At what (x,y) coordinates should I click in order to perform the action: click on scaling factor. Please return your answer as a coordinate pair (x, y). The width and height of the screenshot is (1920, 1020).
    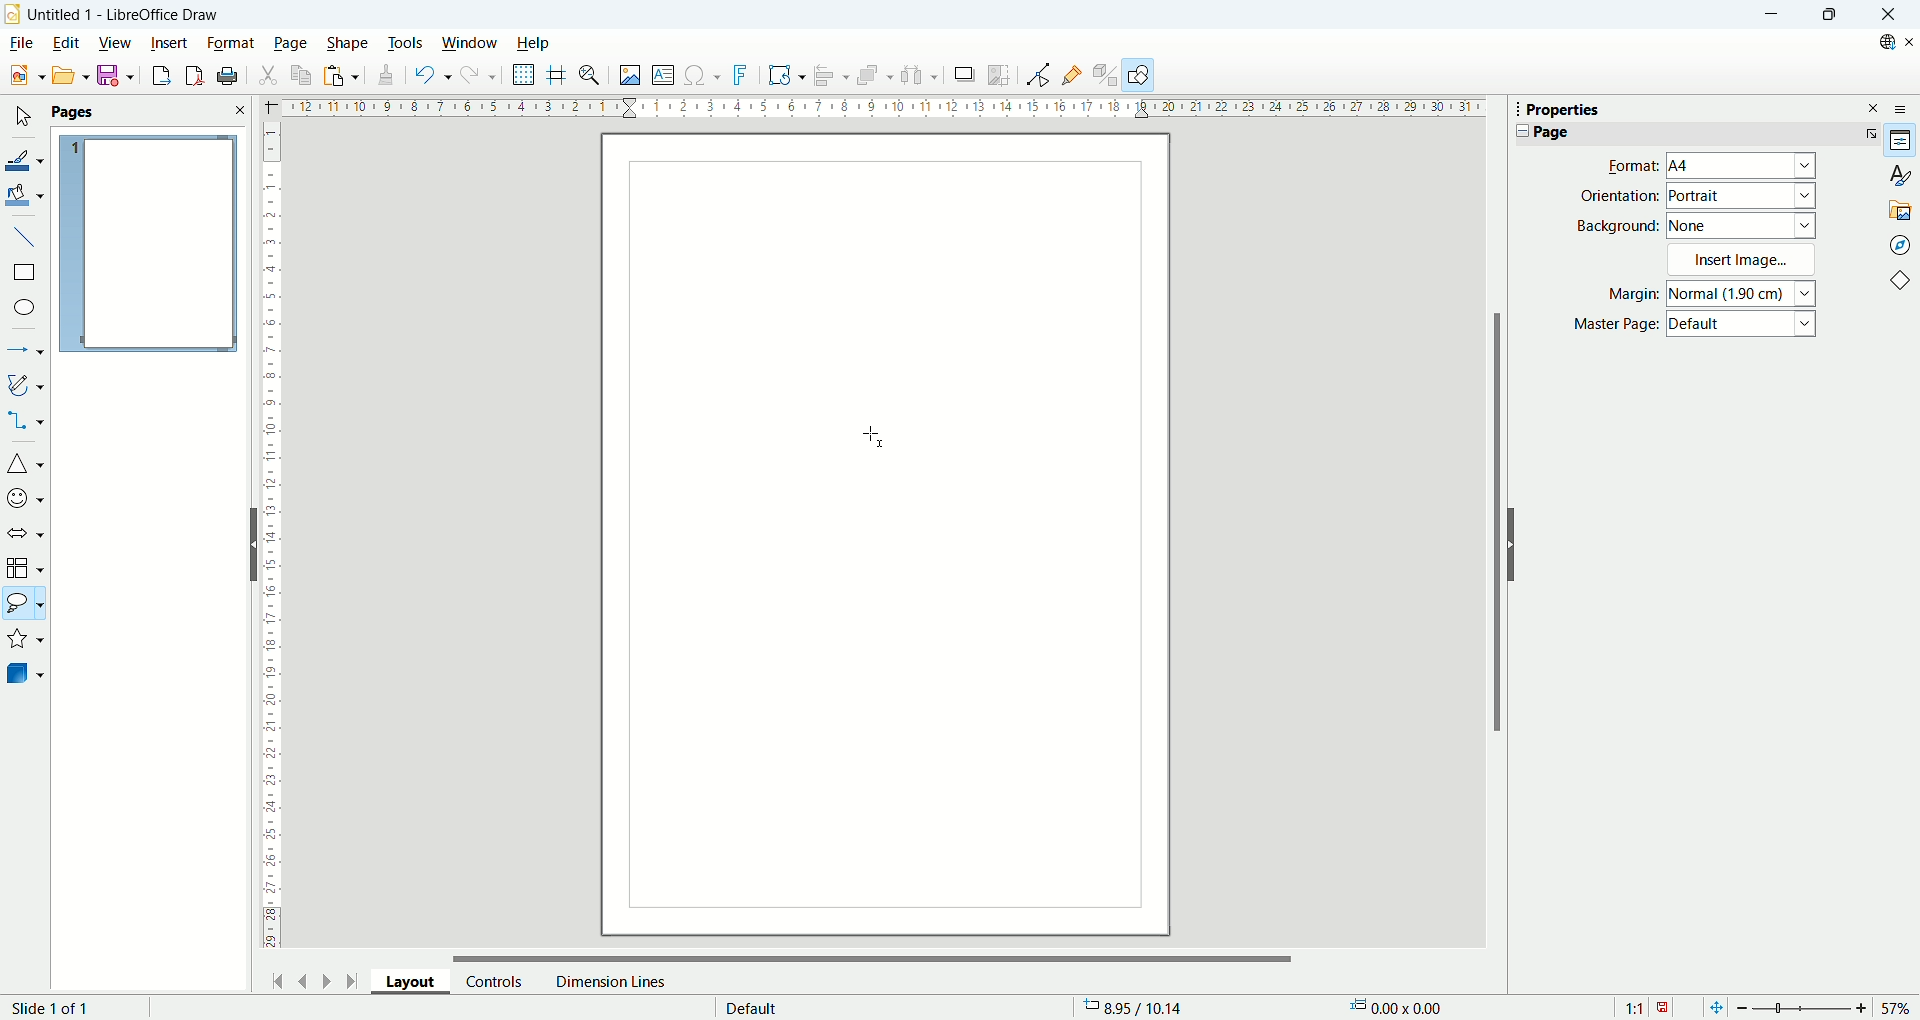
    Looking at the image, I should click on (1646, 1006).